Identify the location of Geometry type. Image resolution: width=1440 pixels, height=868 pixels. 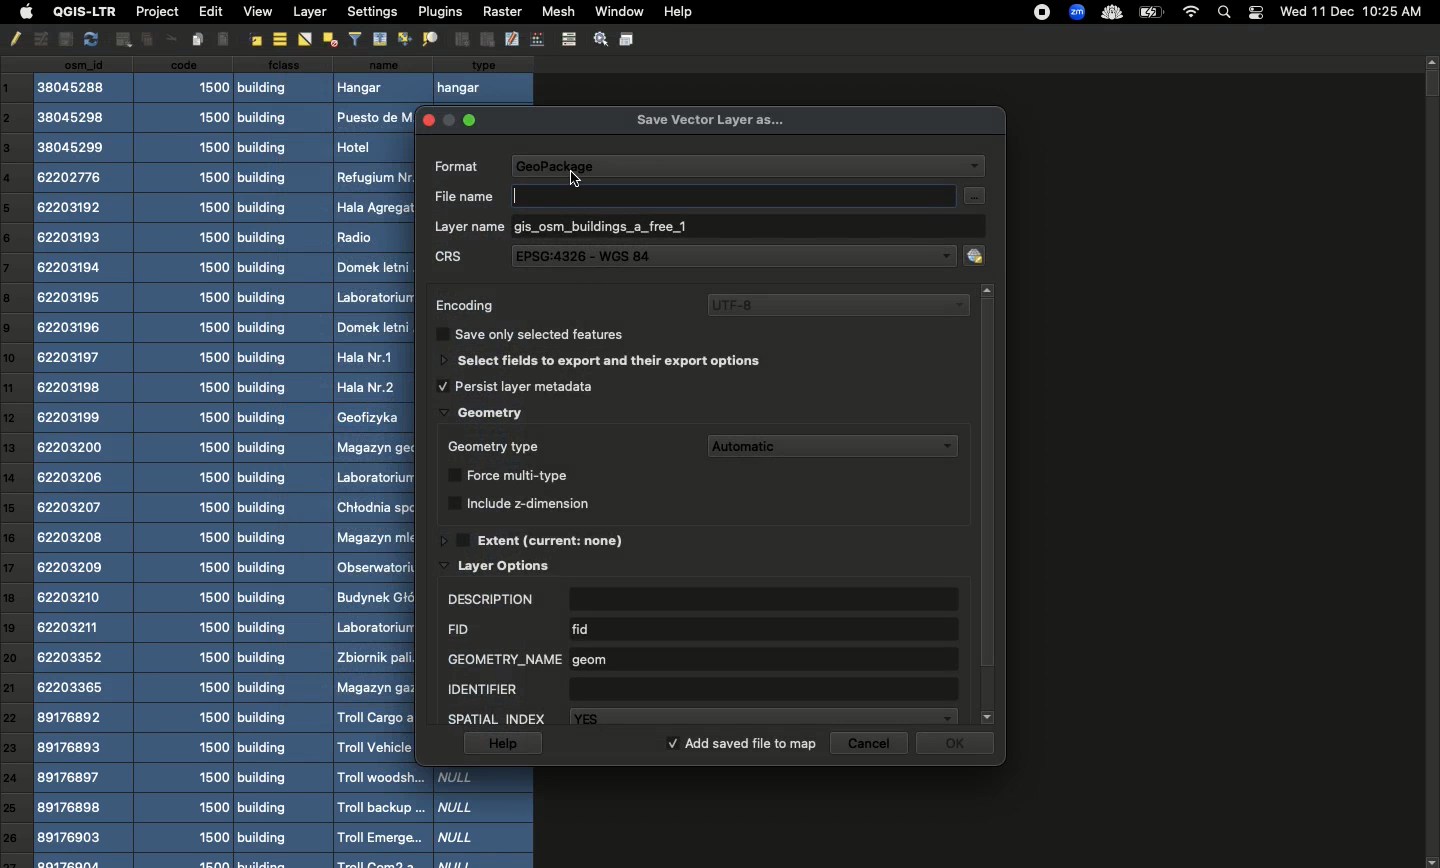
(499, 448).